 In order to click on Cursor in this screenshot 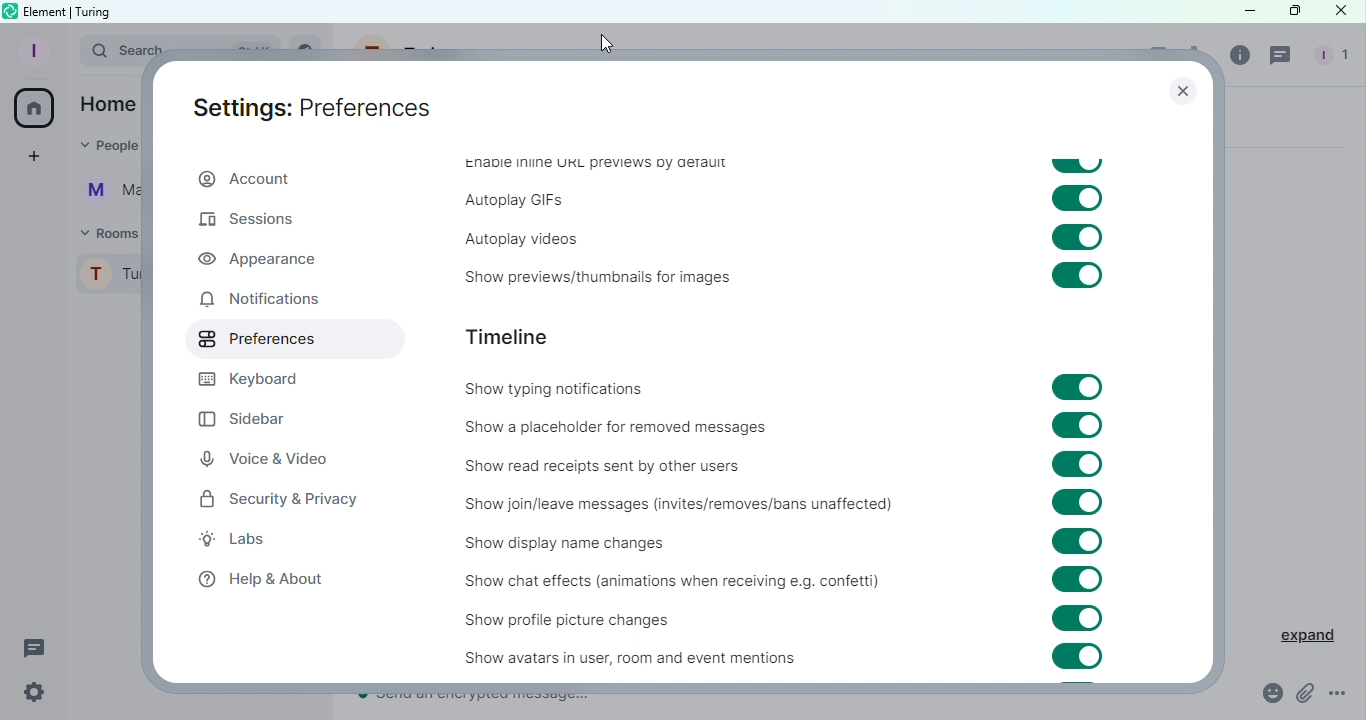, I will do `click(608, 43)`.